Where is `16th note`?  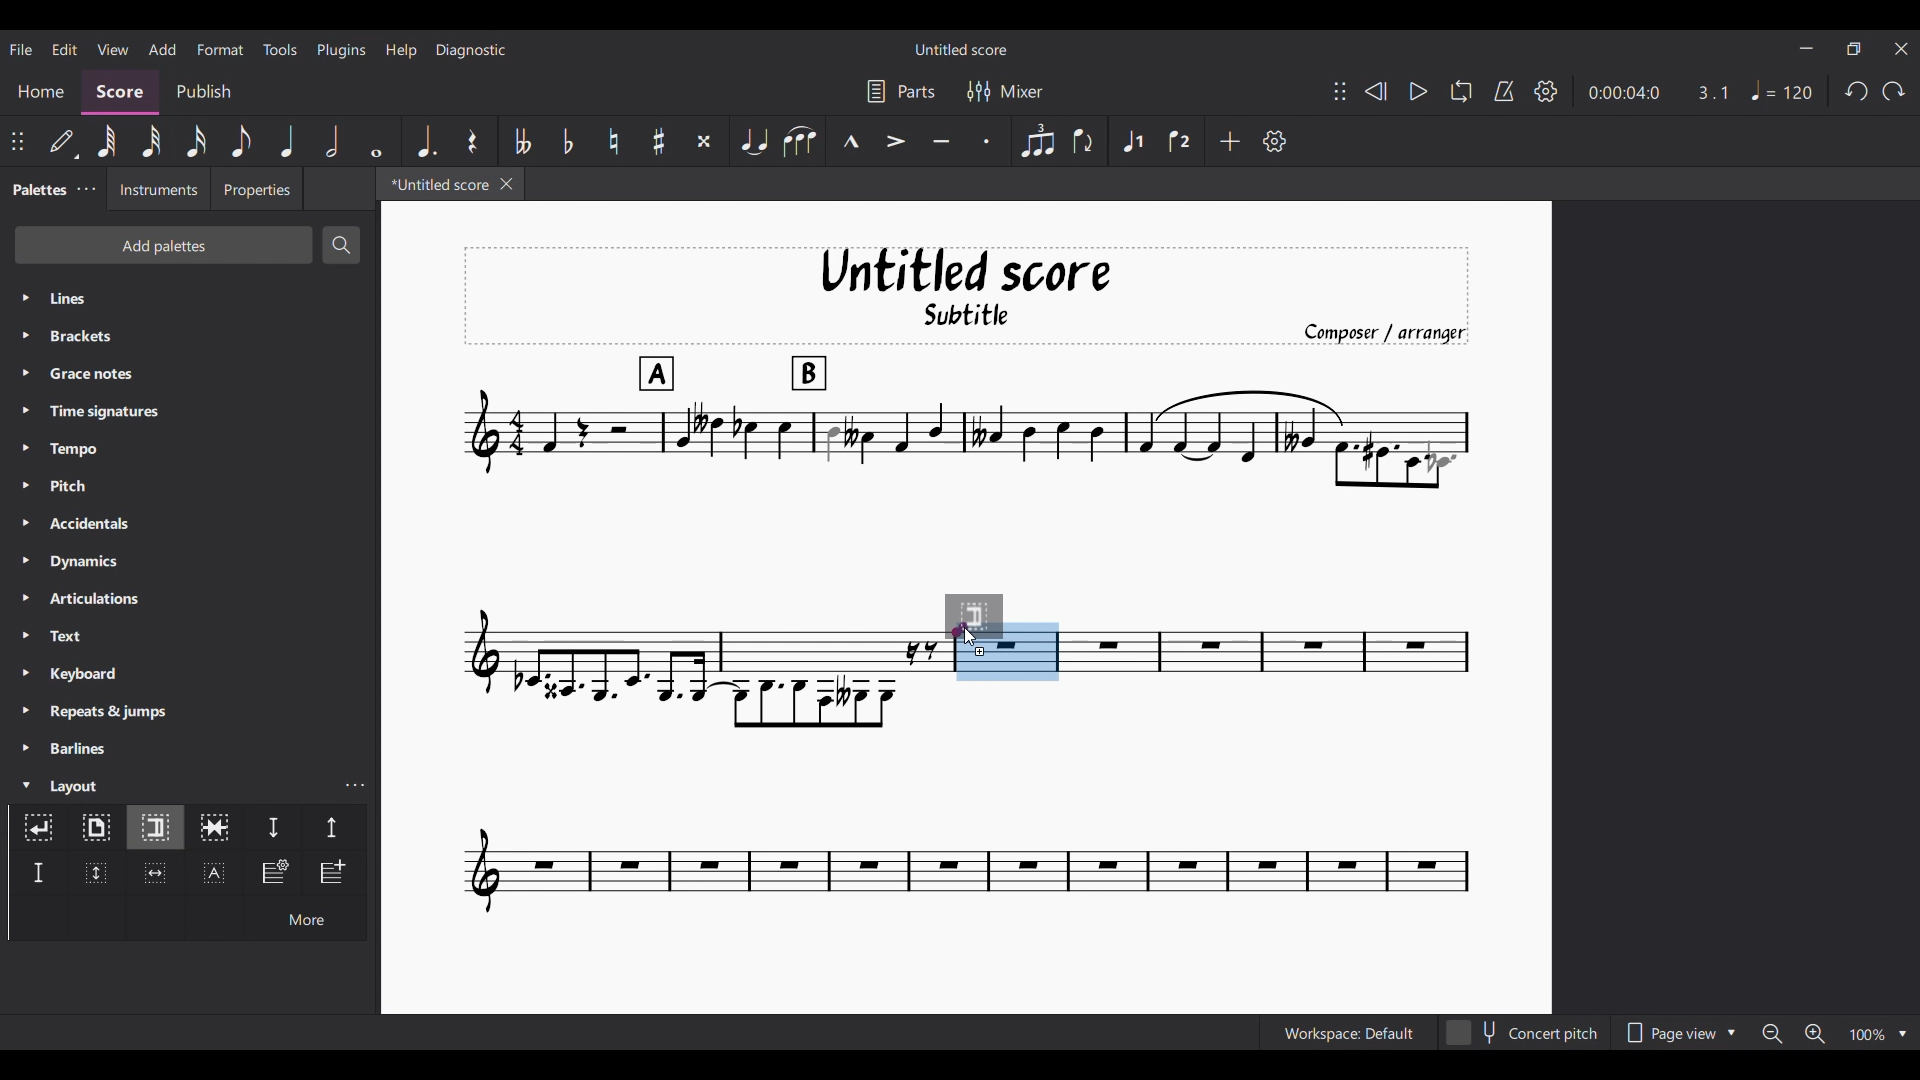
16th note is located at coordinates (196, 141).